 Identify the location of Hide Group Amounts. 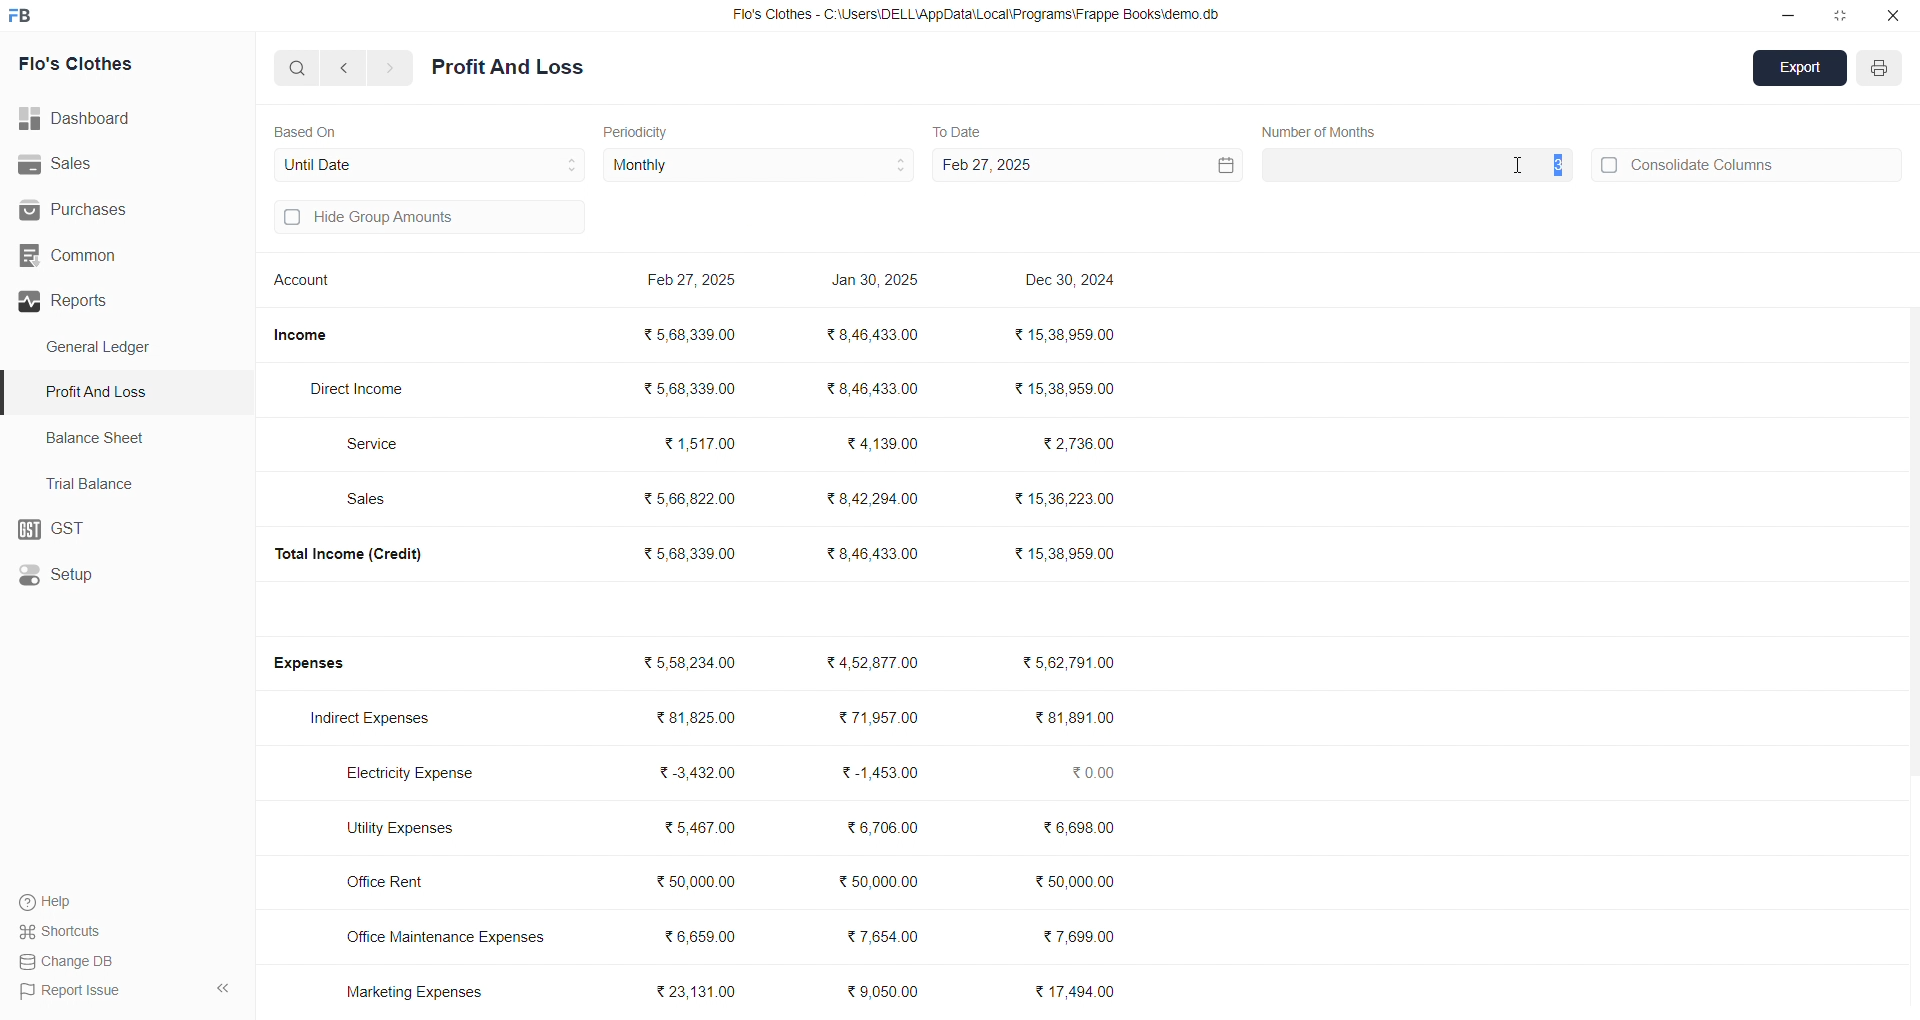
(426, 219).